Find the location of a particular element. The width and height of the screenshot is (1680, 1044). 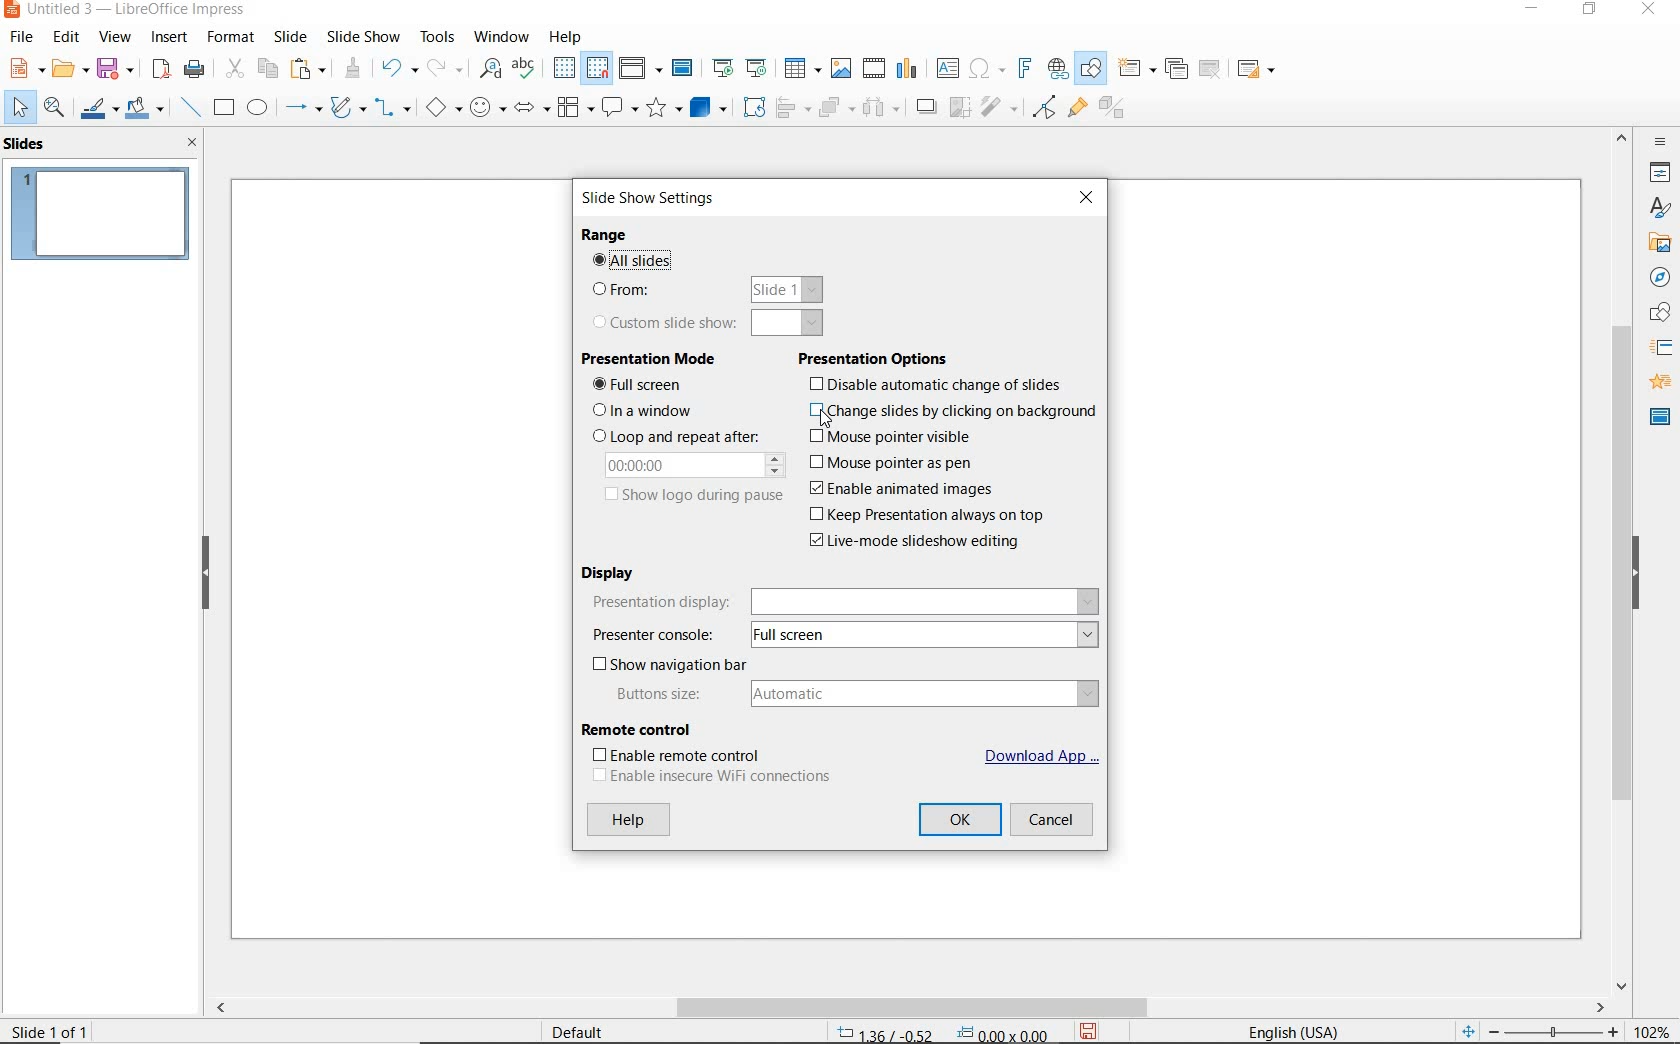

ENABLE REMOTE CONTROL is located at coordinates (676, 756).